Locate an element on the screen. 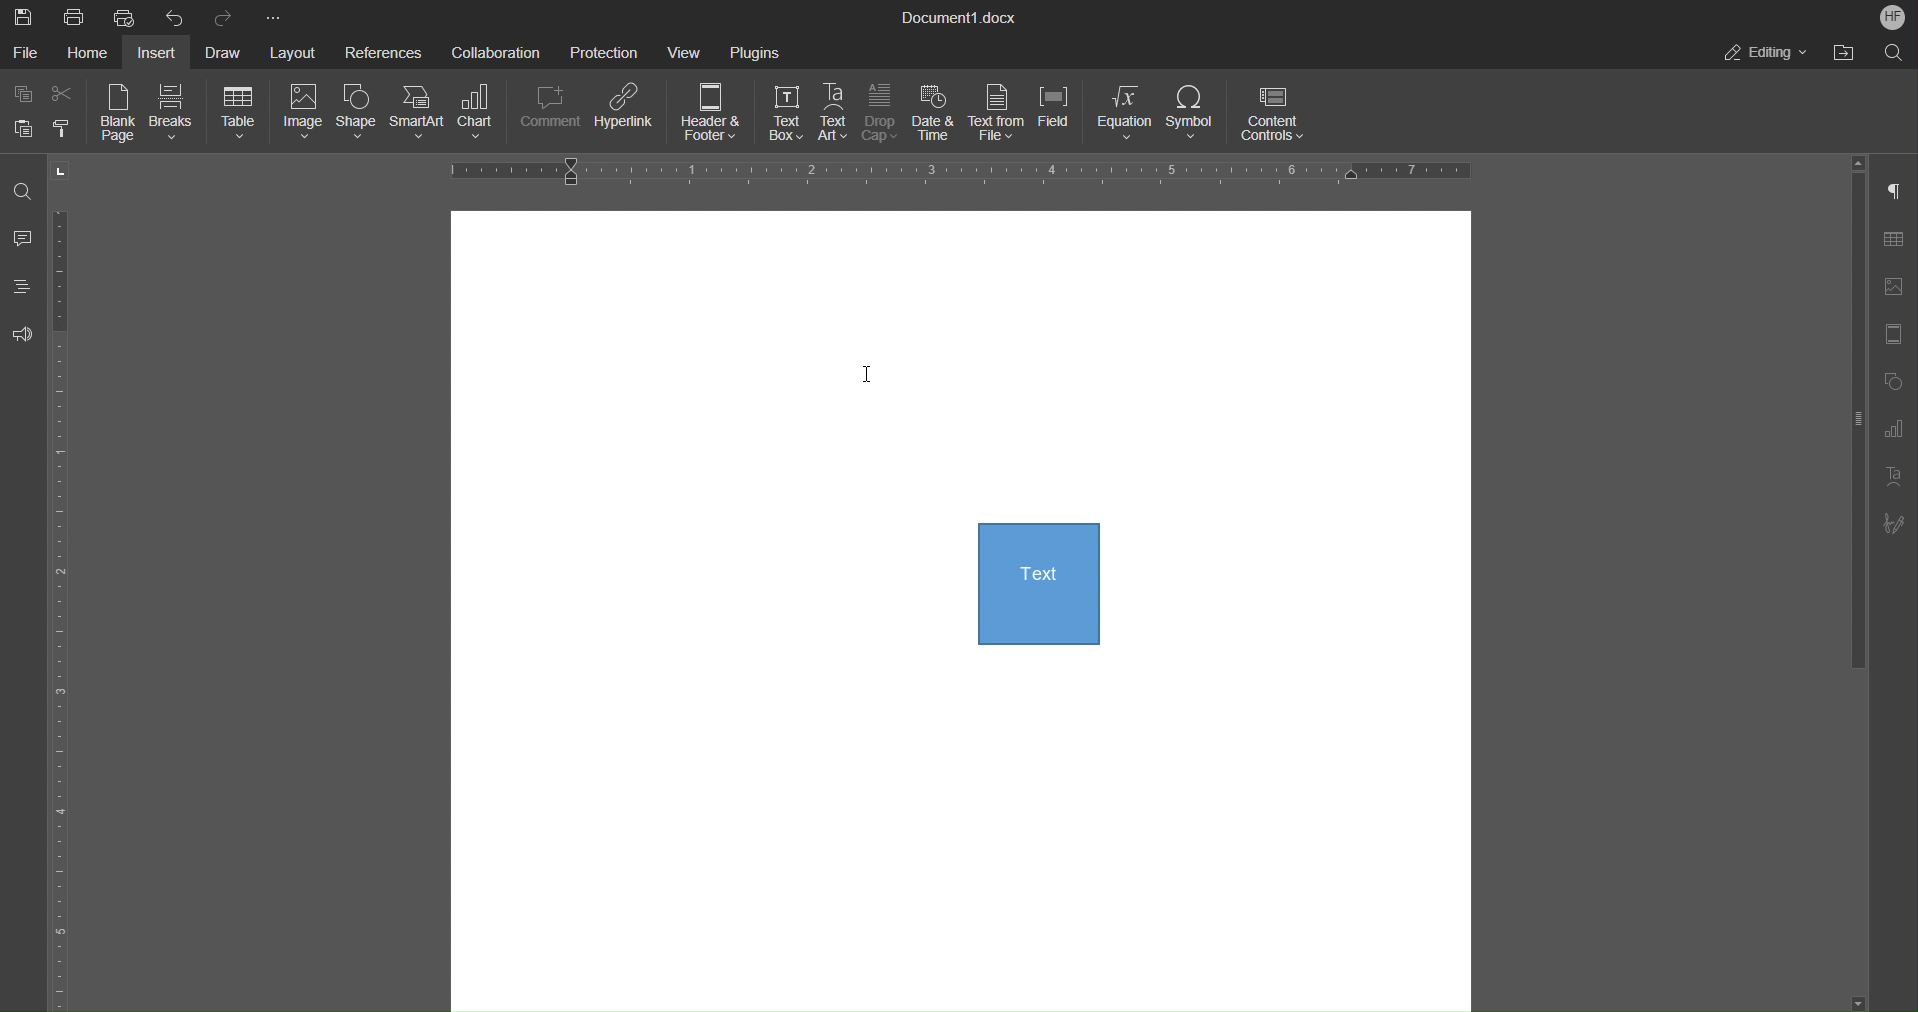 This screenshot has height=1012, width=1918. Shape is located at coordinates (356, 116).